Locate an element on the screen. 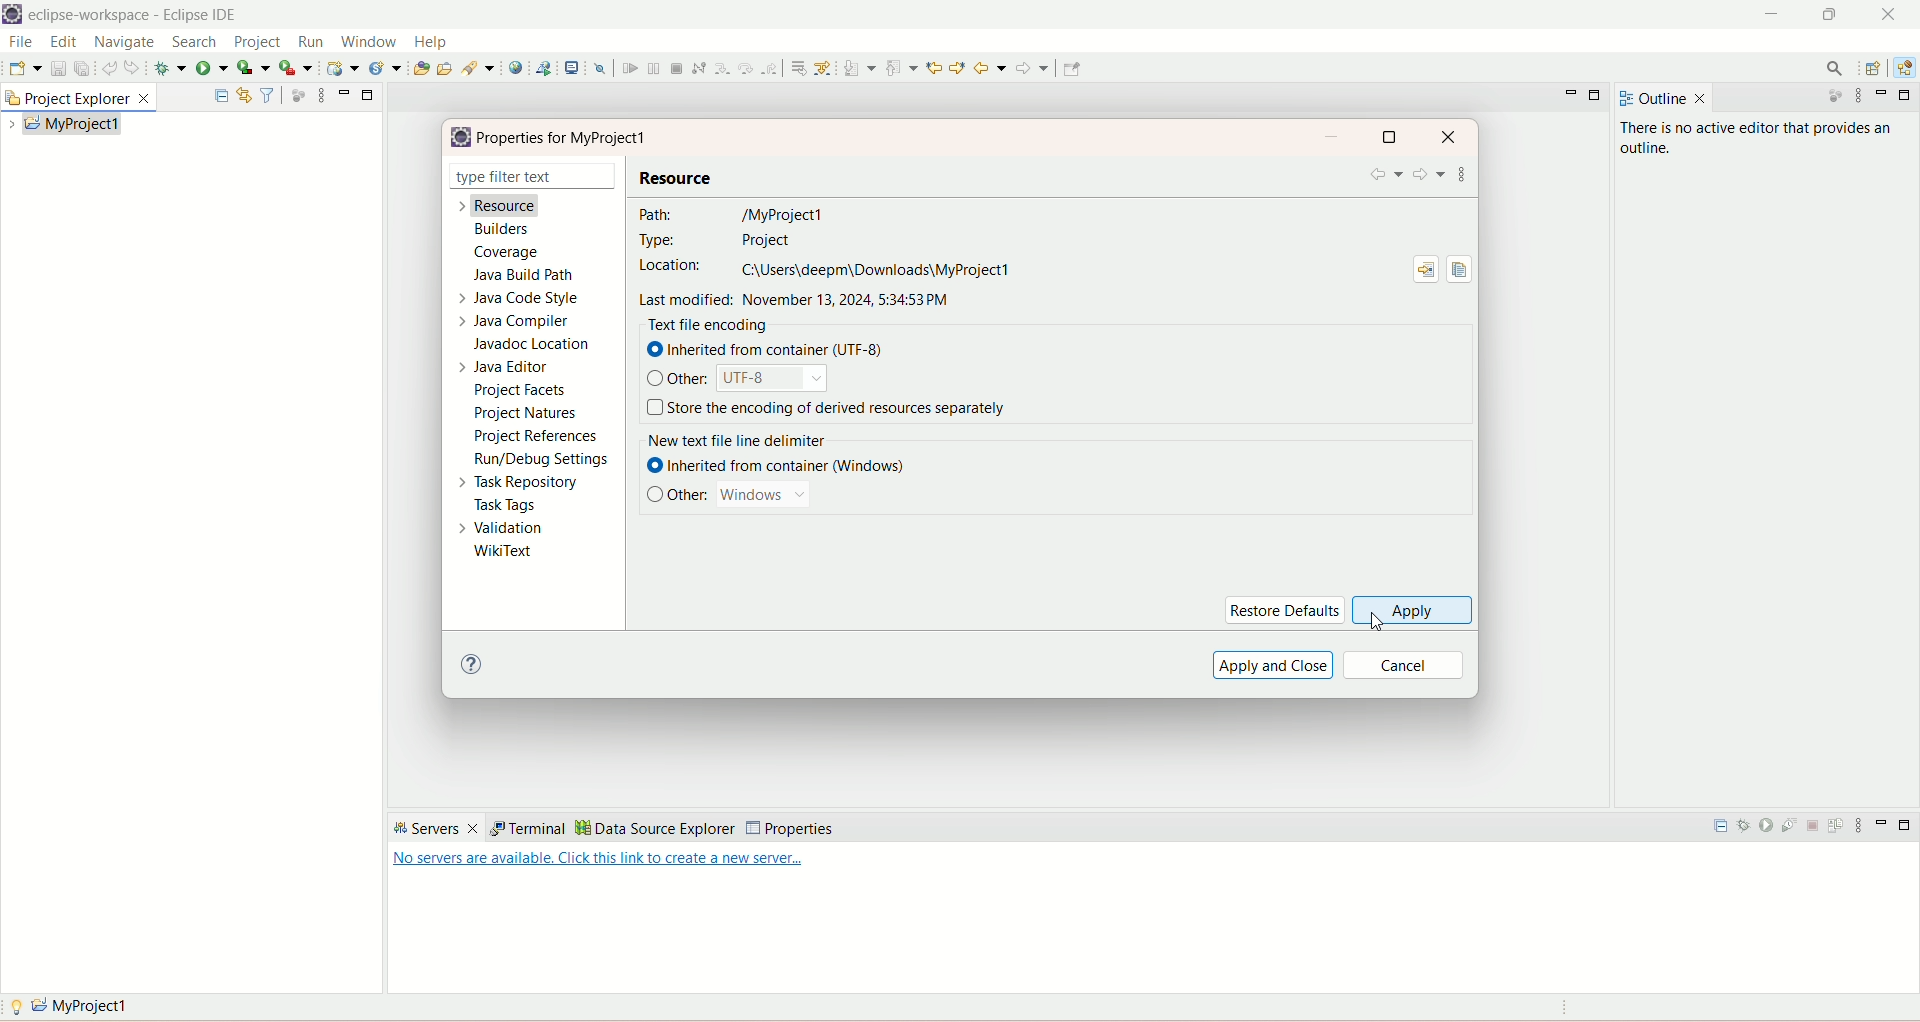 This screenshot has height=1022, width=1920. suspend is located at coordinates (652, 68).